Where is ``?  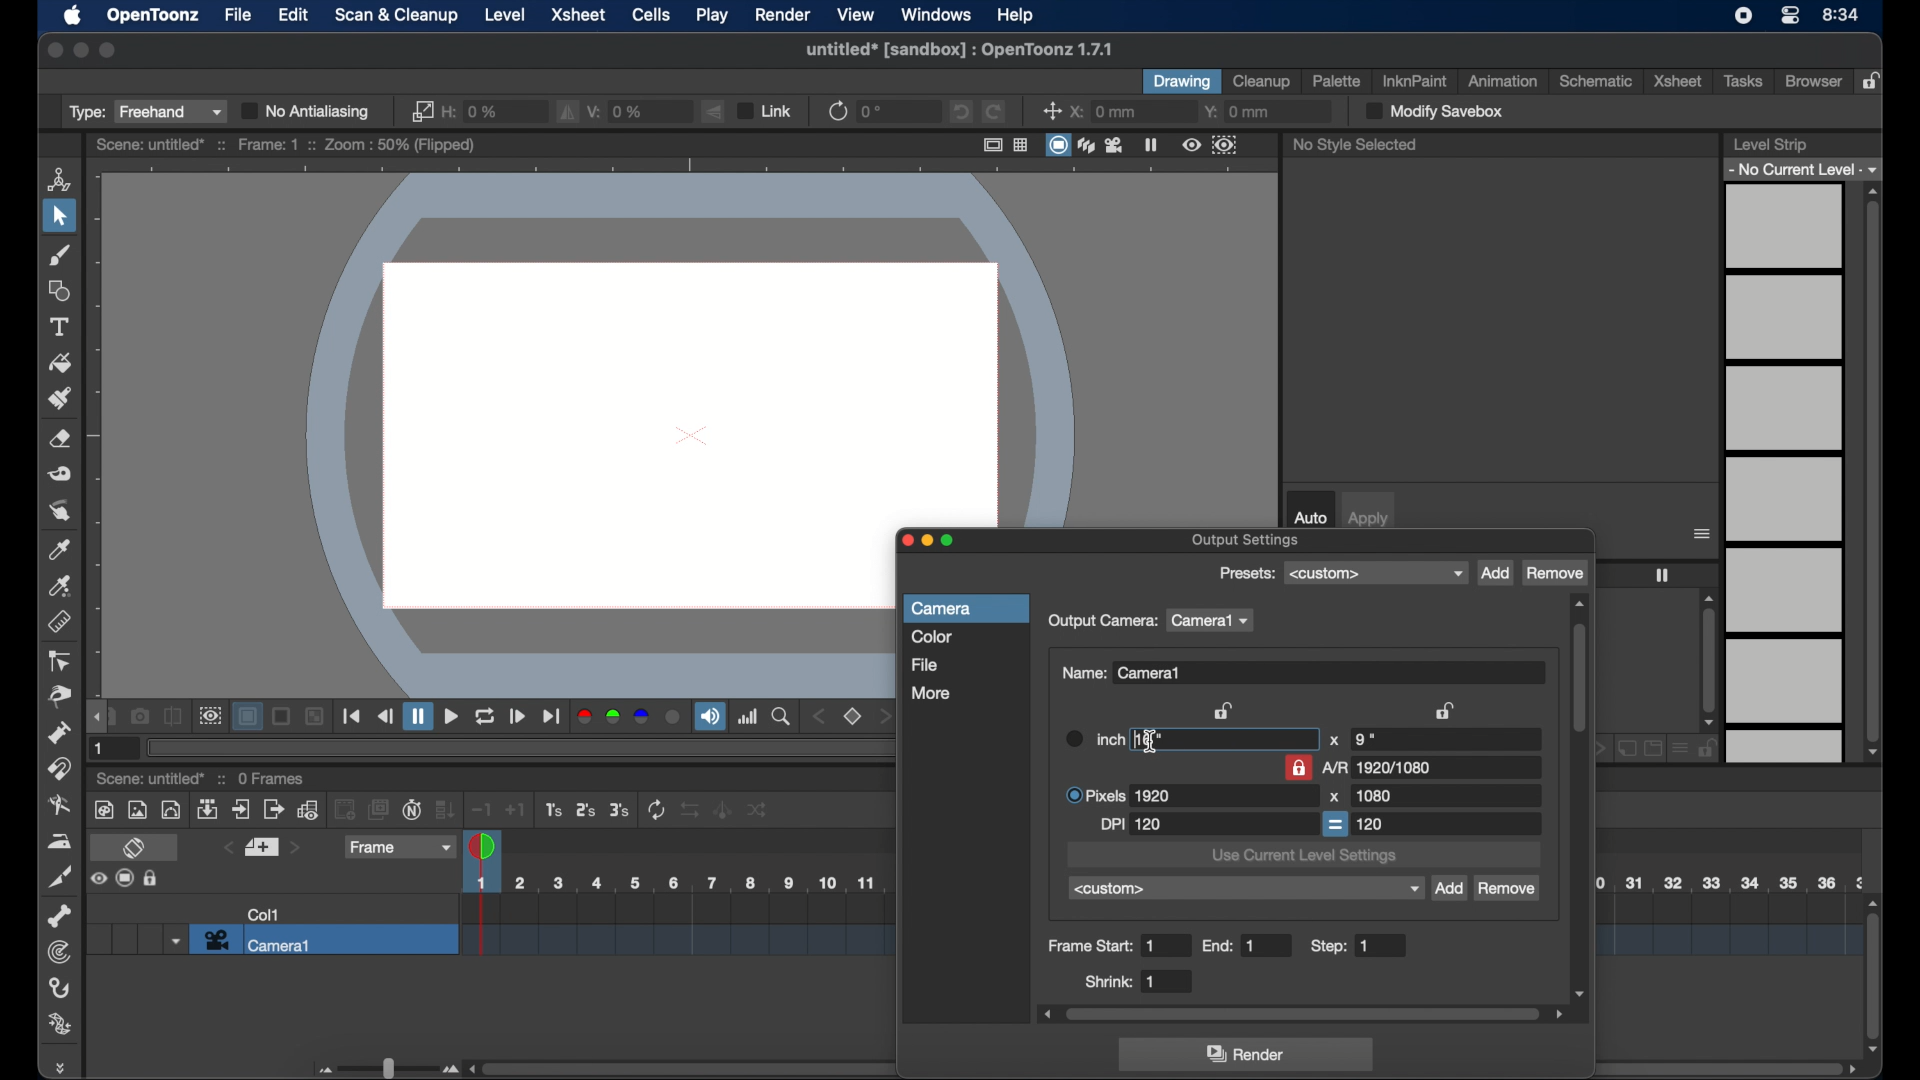
 is located at coordinates (1246, 573).